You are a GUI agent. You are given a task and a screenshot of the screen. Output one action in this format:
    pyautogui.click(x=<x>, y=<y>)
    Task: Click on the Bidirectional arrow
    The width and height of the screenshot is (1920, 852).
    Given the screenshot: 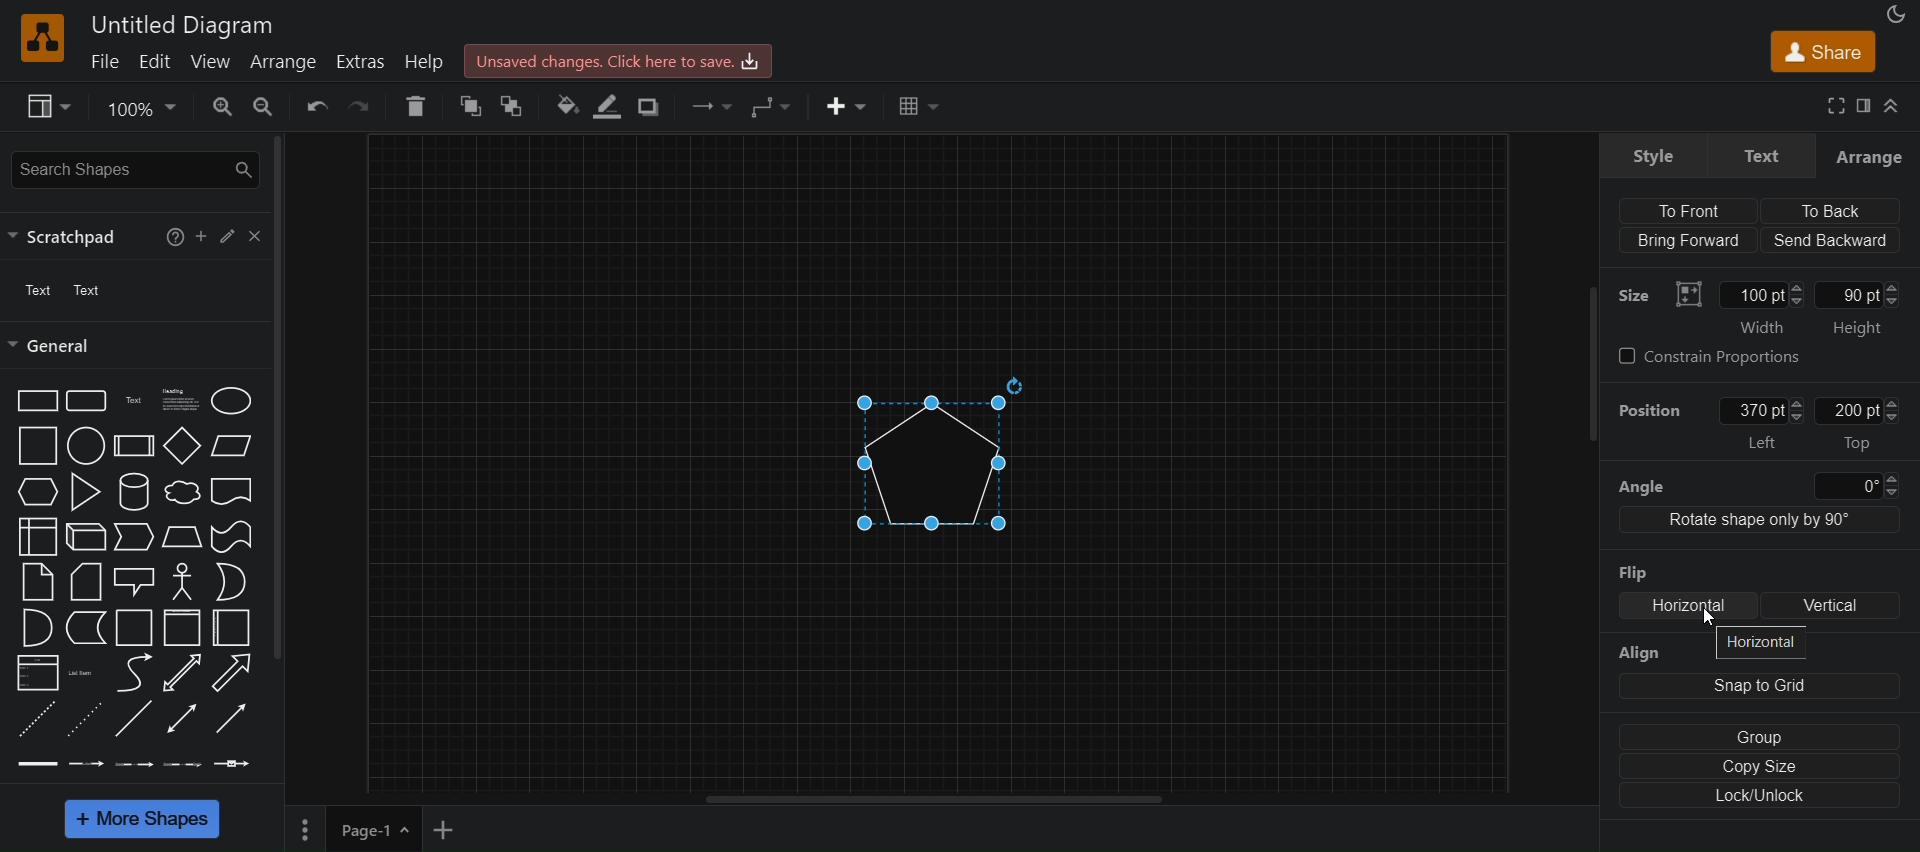 What is the action you would take?
    pyautogui.click(x=181, y=673)
    